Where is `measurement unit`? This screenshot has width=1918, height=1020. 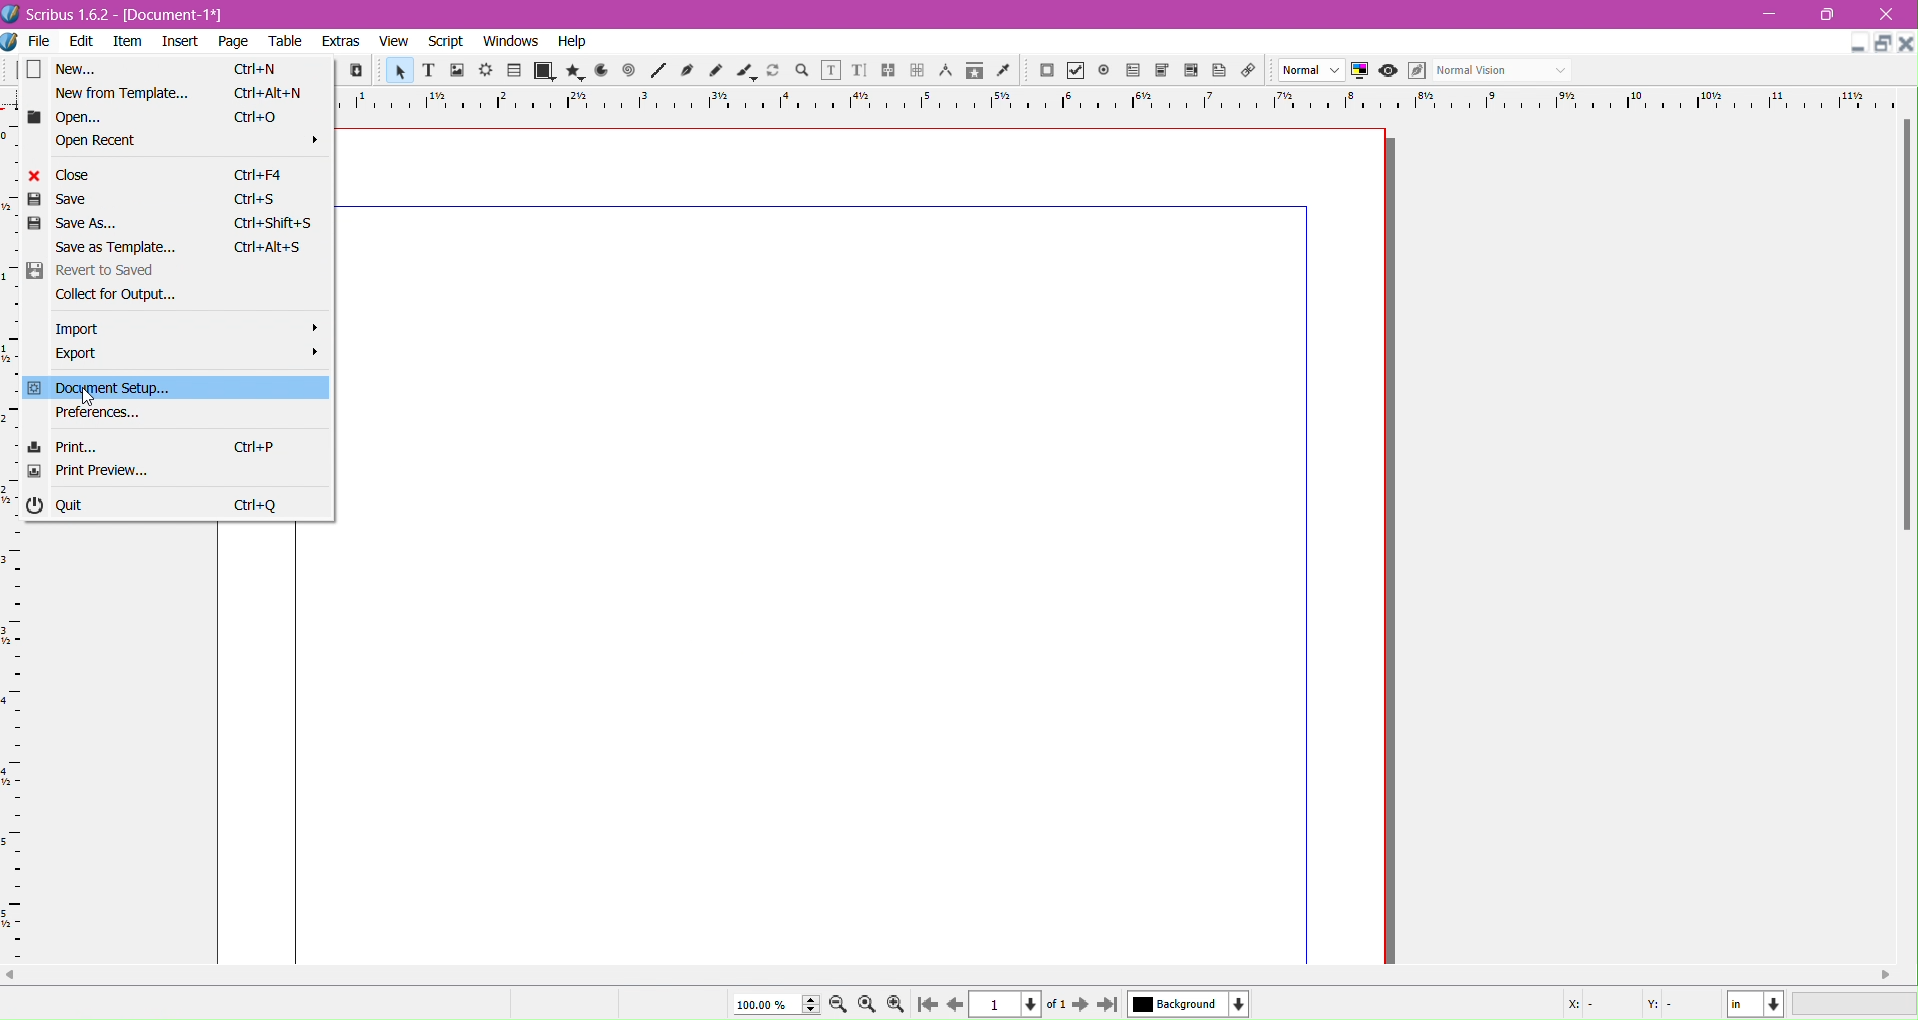 measurement unit is located at coordinates (1756, 1004).